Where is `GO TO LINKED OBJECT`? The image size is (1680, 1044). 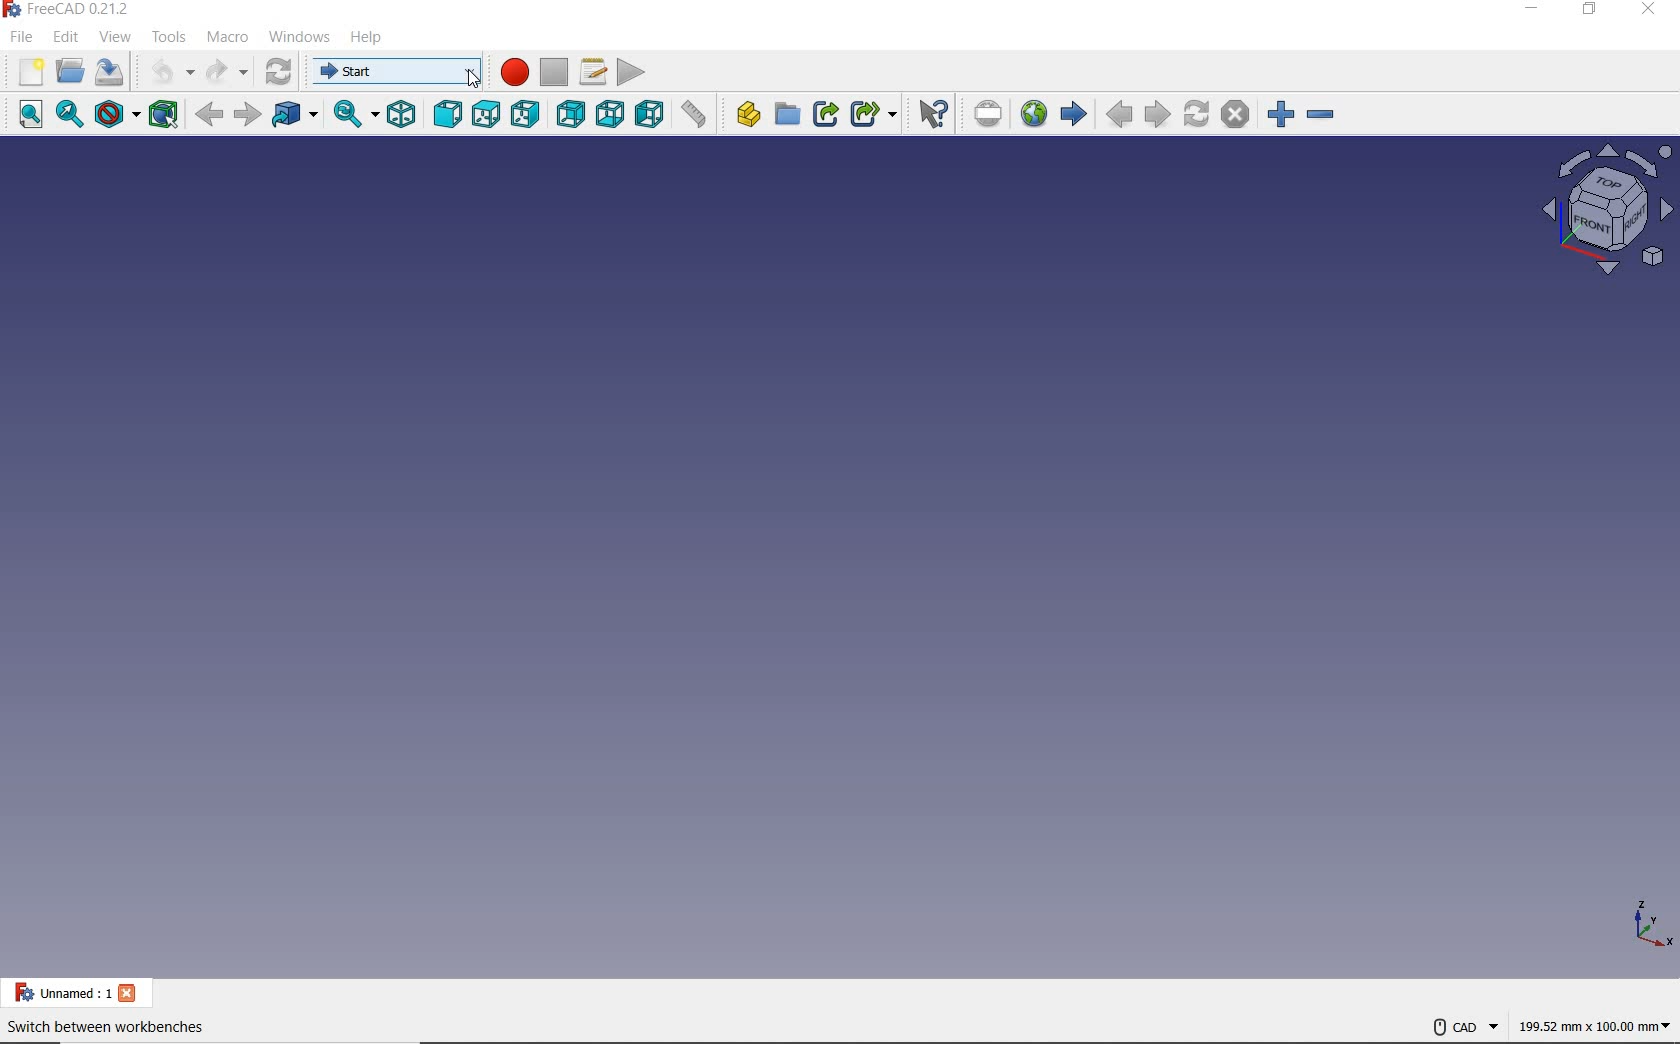
GO TO LINKED OBJECT is located at coordinates (294, 116).